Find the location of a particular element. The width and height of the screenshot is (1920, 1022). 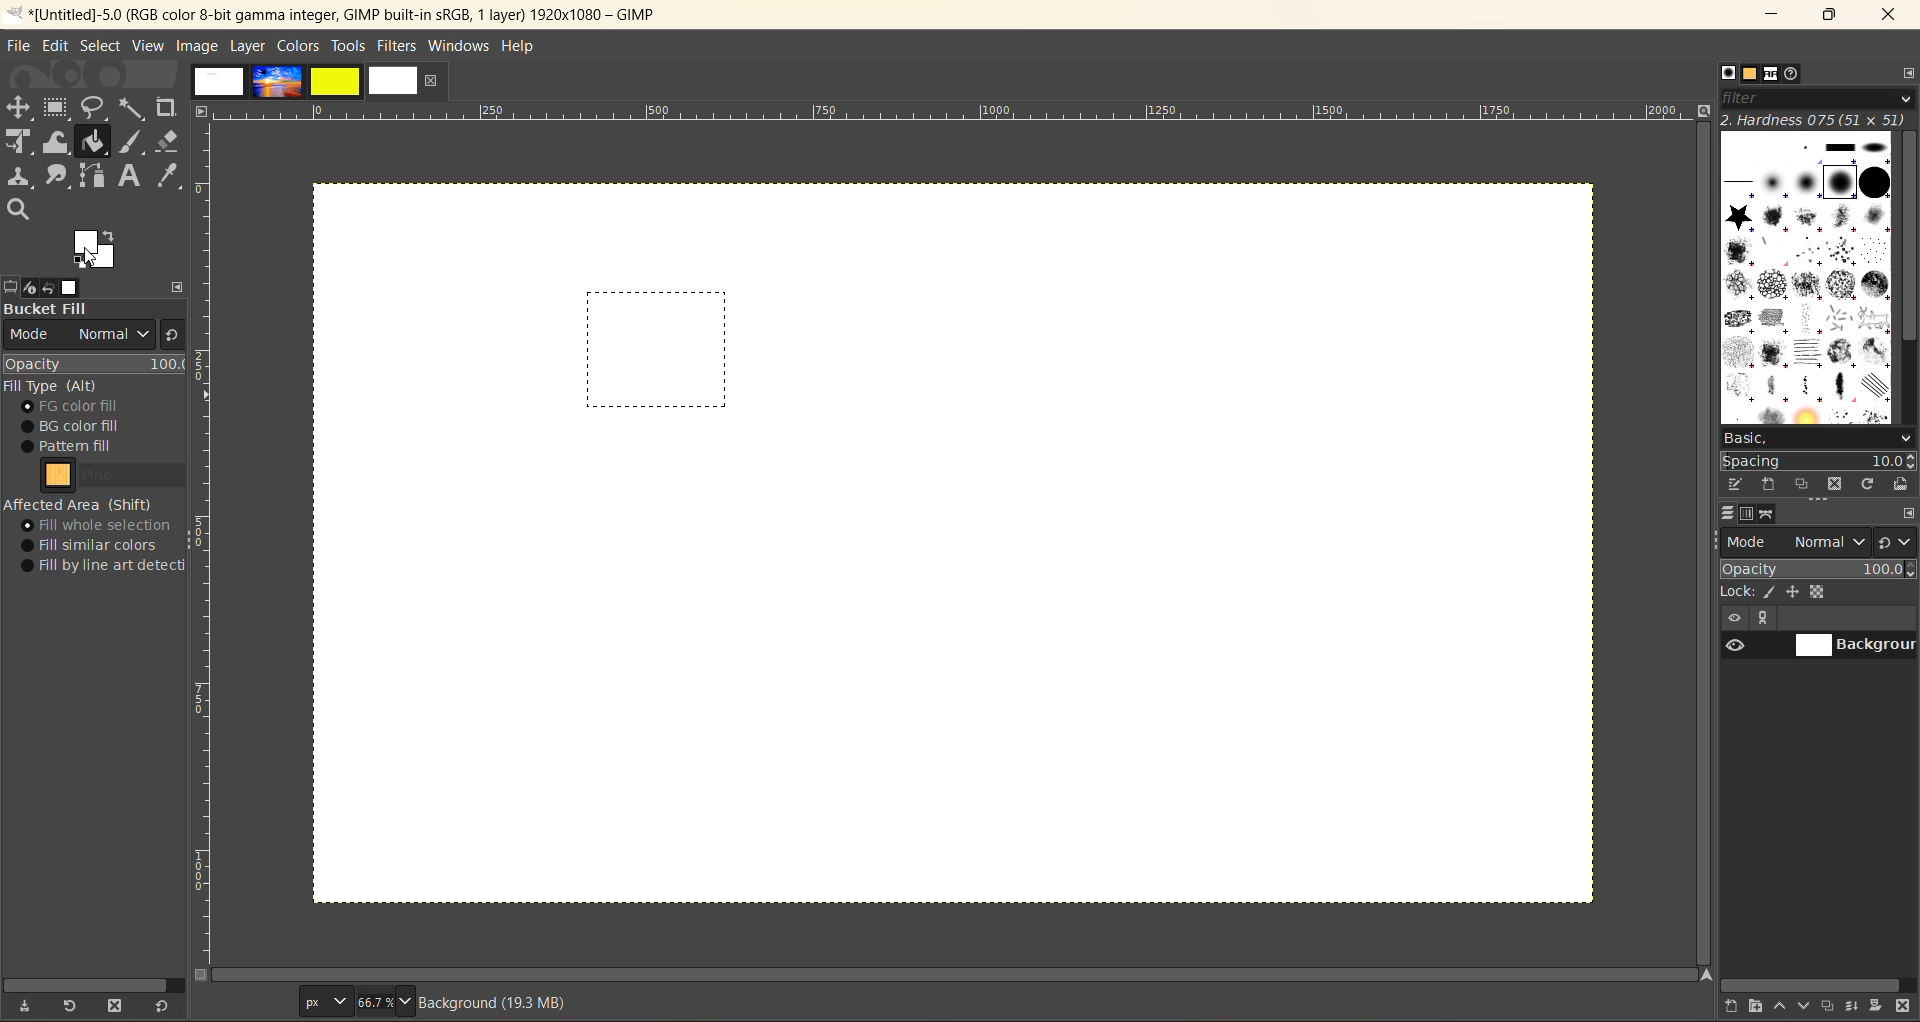

create a new layer is located at coordinates (1733, 1007).